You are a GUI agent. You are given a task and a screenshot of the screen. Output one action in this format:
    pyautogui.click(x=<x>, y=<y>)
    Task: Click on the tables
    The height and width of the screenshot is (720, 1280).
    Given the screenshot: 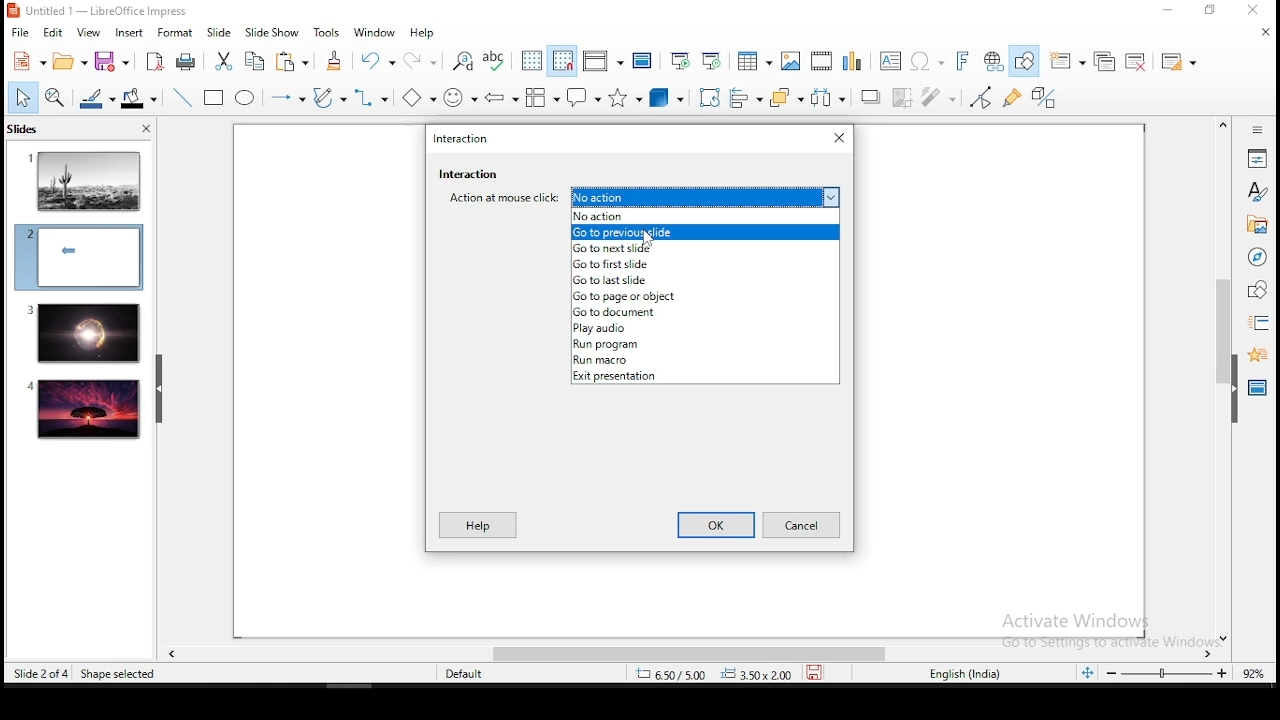 What is the action you would take?
    pyautogui.click(x=751, y=60)
    